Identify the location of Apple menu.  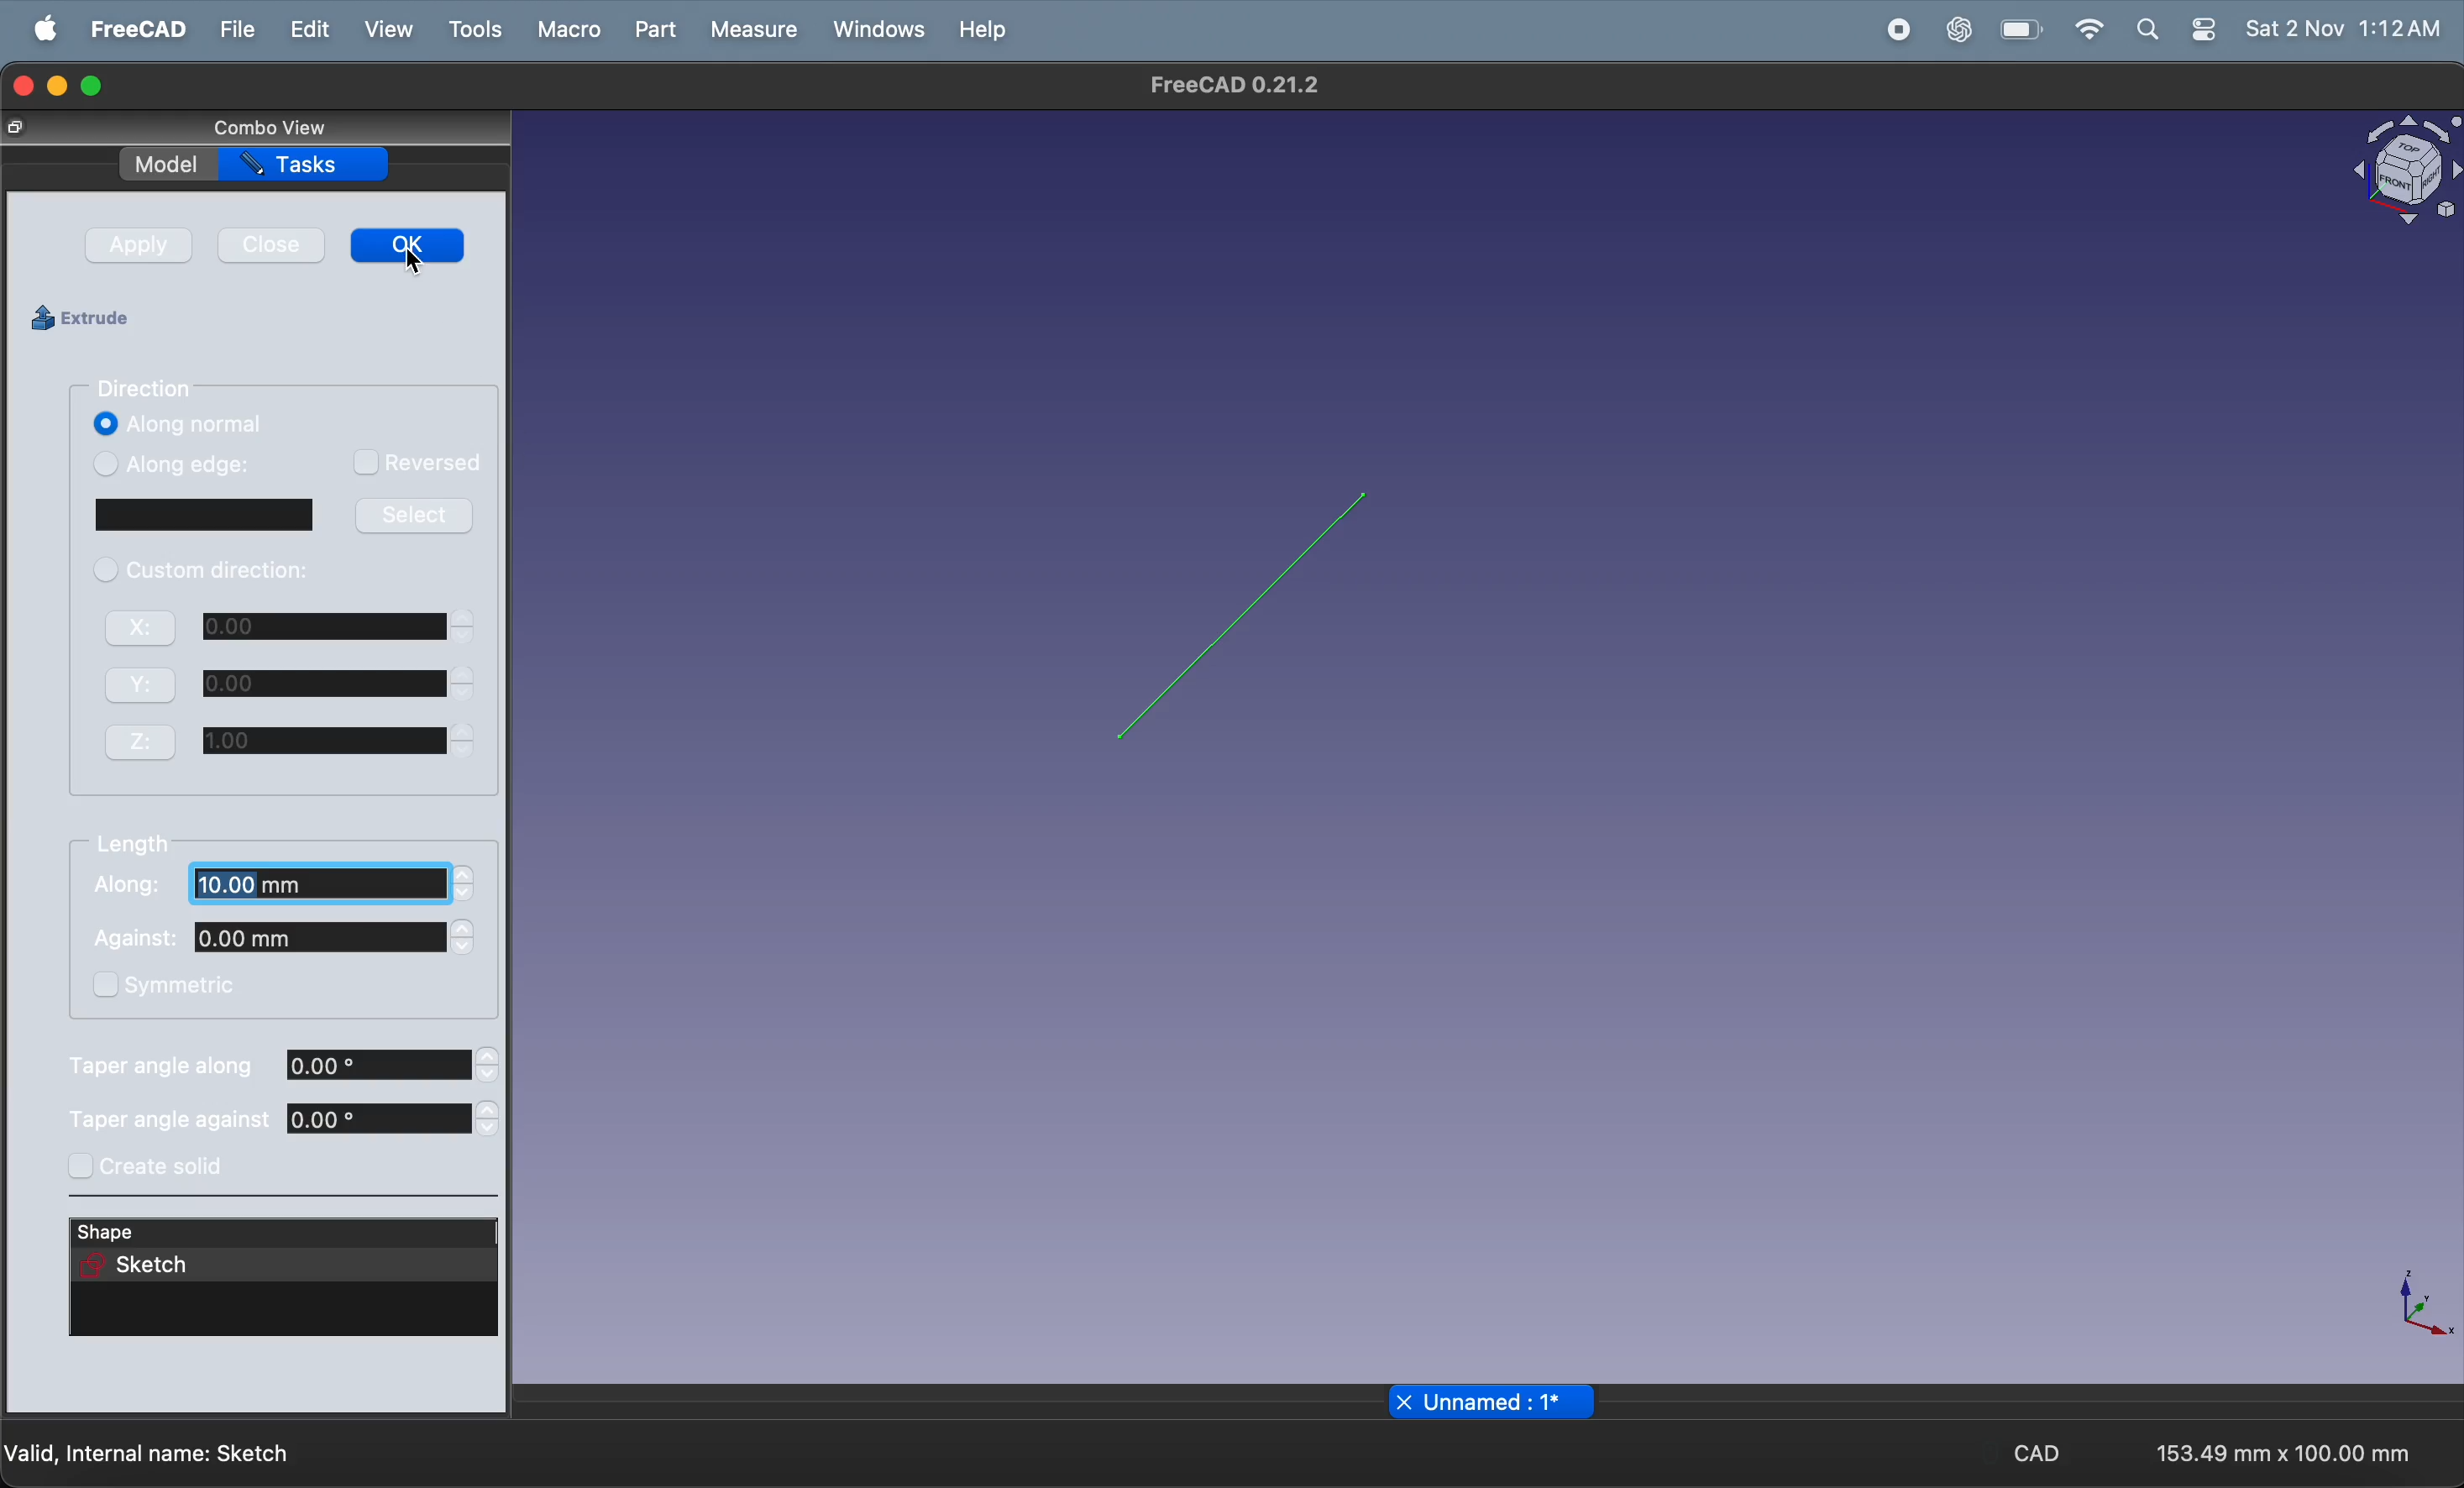
(39, 29).